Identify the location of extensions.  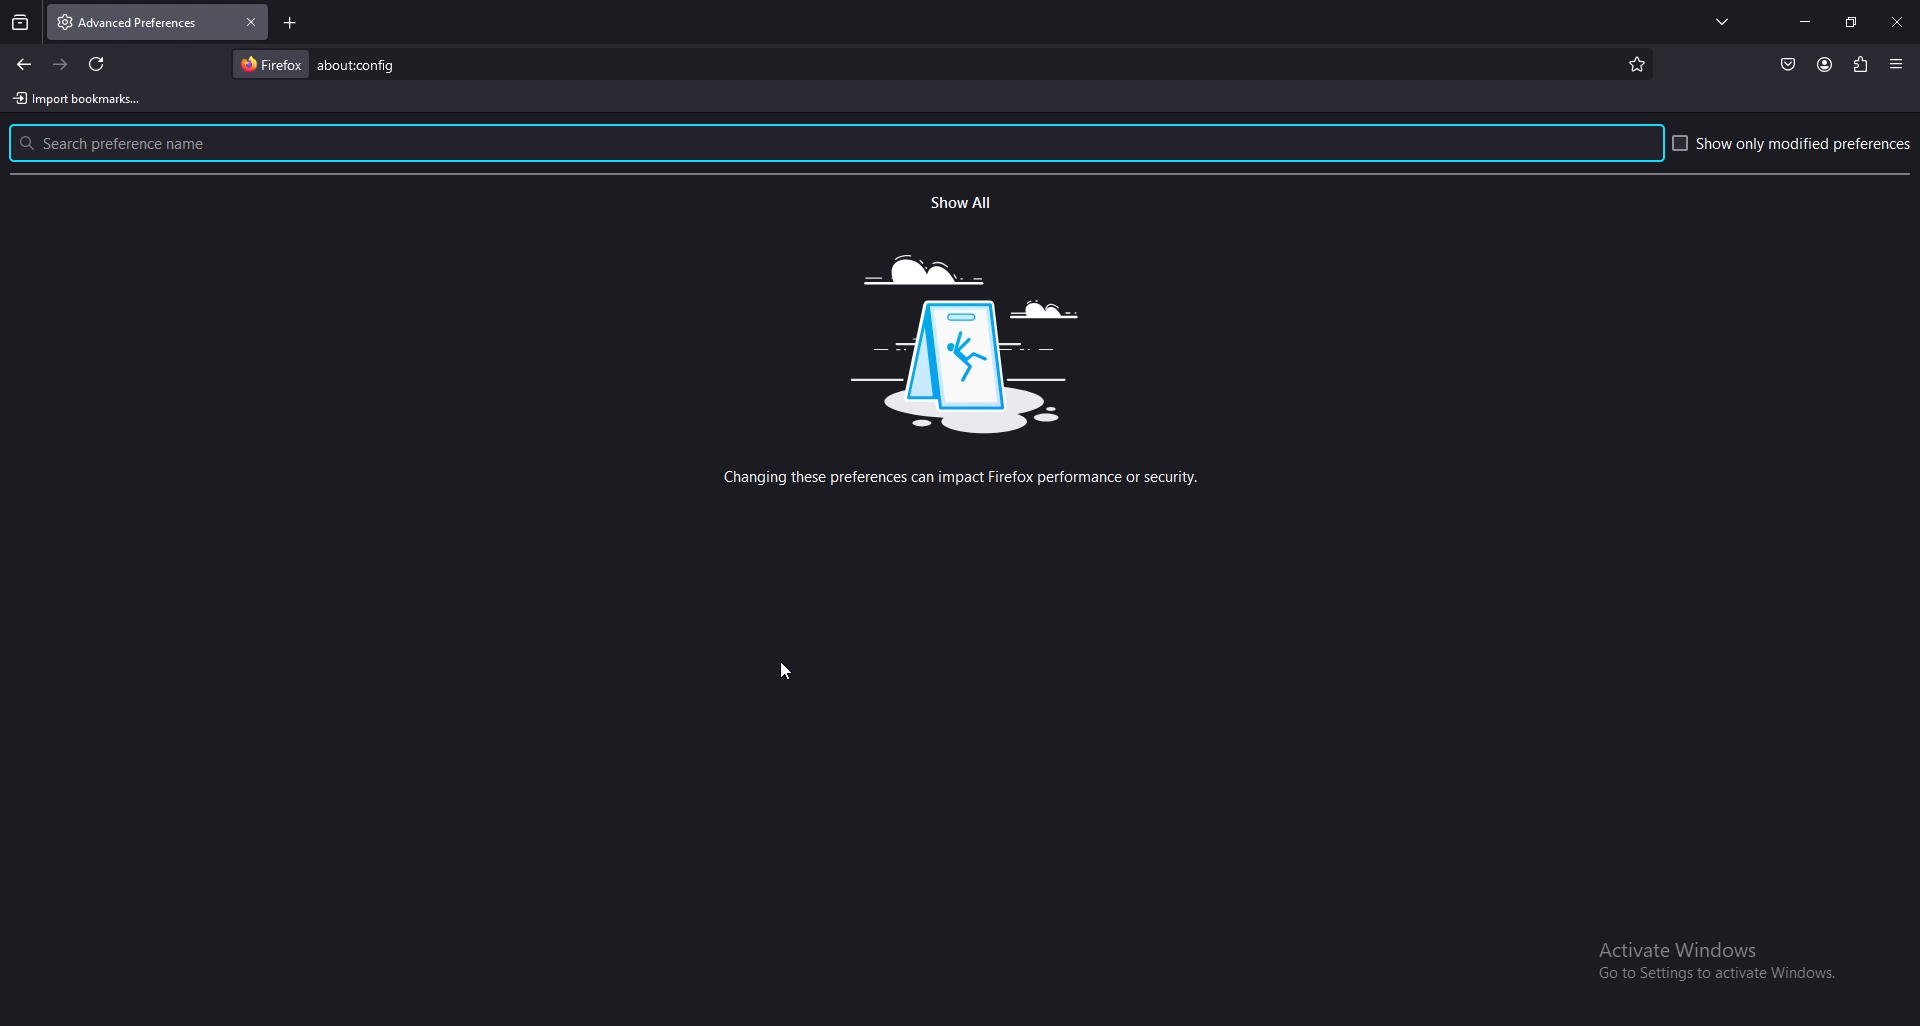
(1861, 62).